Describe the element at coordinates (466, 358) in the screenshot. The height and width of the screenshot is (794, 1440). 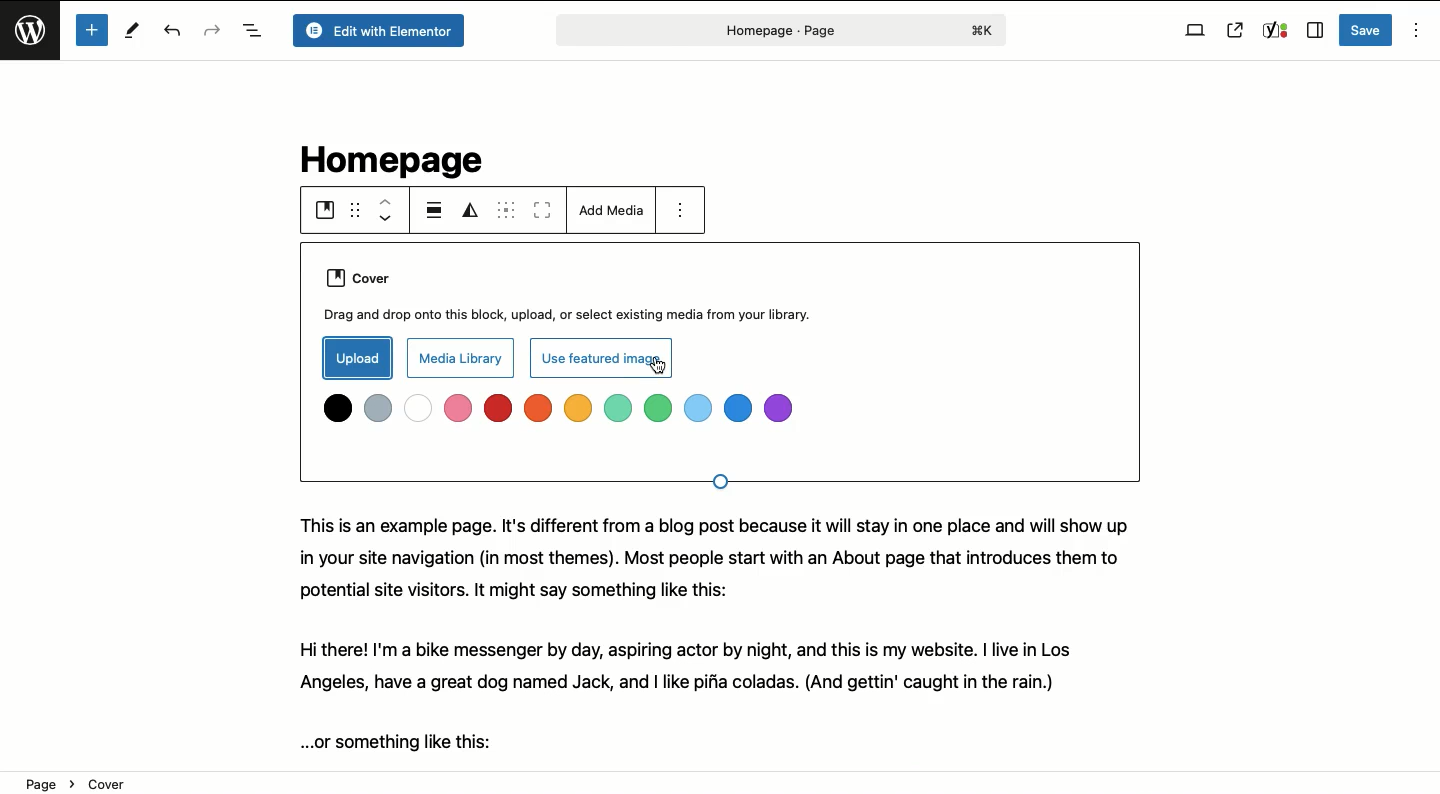
I see `Media library` at that location.